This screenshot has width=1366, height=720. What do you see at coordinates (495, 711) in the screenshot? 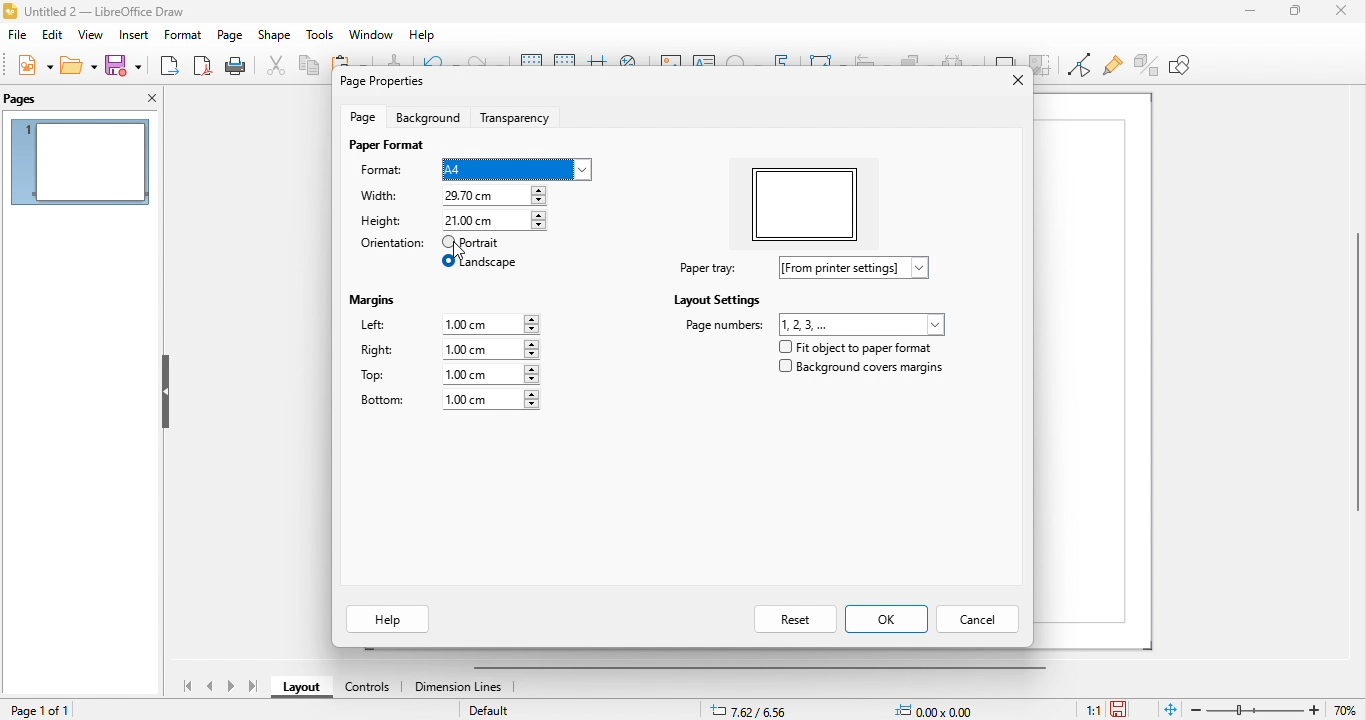
I see `default` at bounding box center [495, 711].